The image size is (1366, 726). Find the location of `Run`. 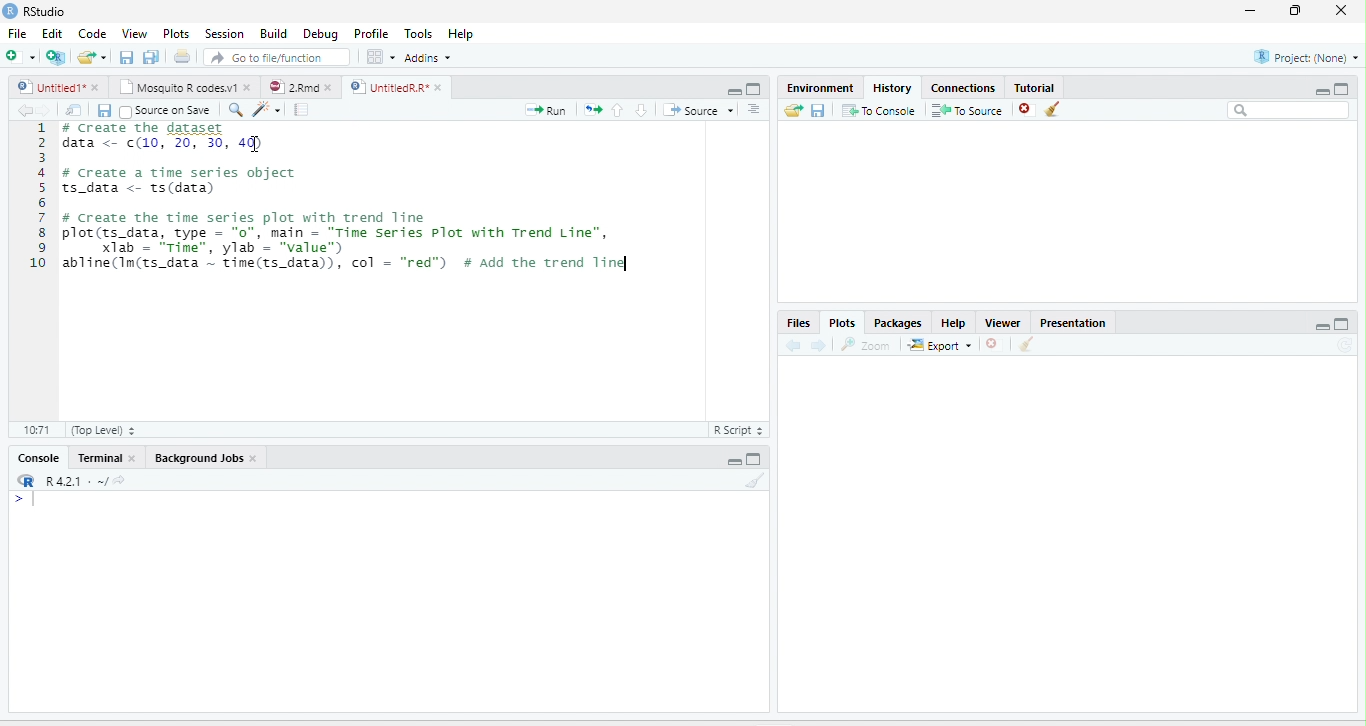

Run is located at coordinates (546, 110).